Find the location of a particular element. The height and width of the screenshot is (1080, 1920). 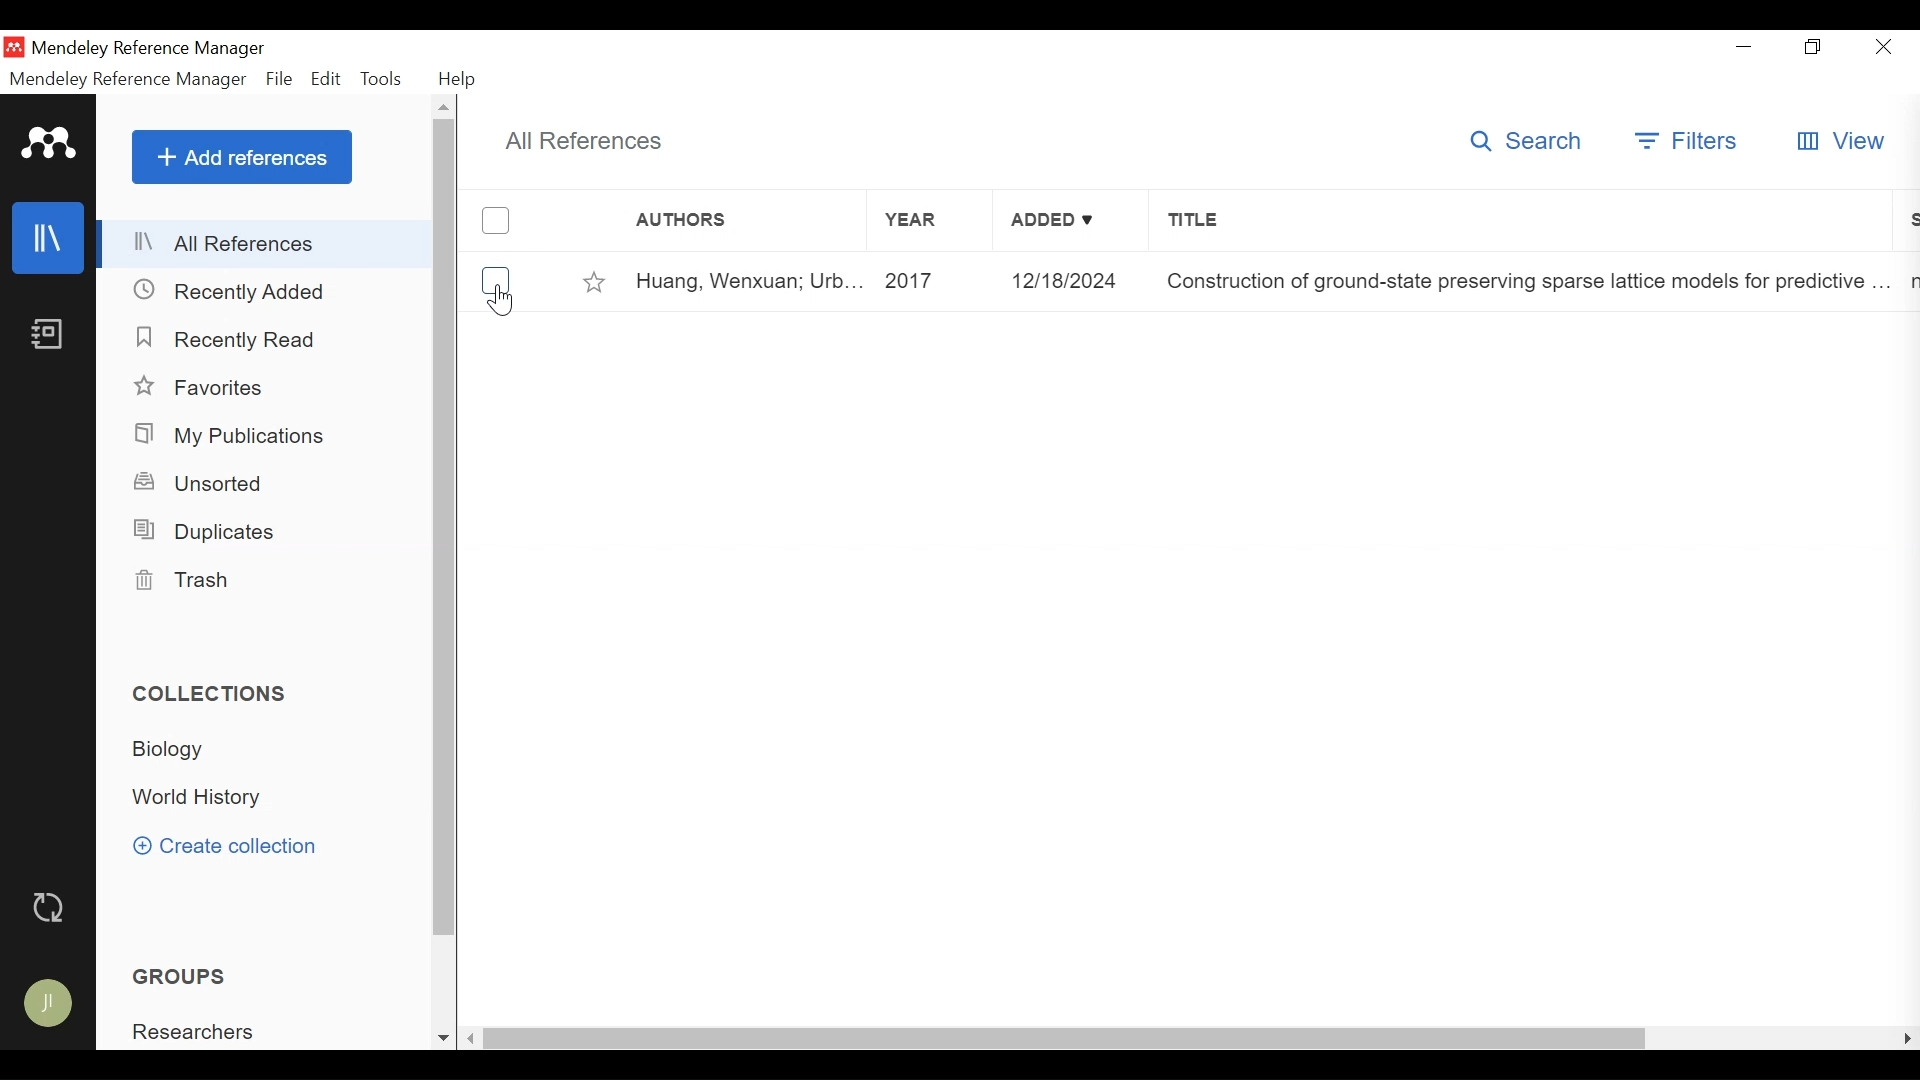

Vertical Scroll bar is located at coordinates (446, 526).